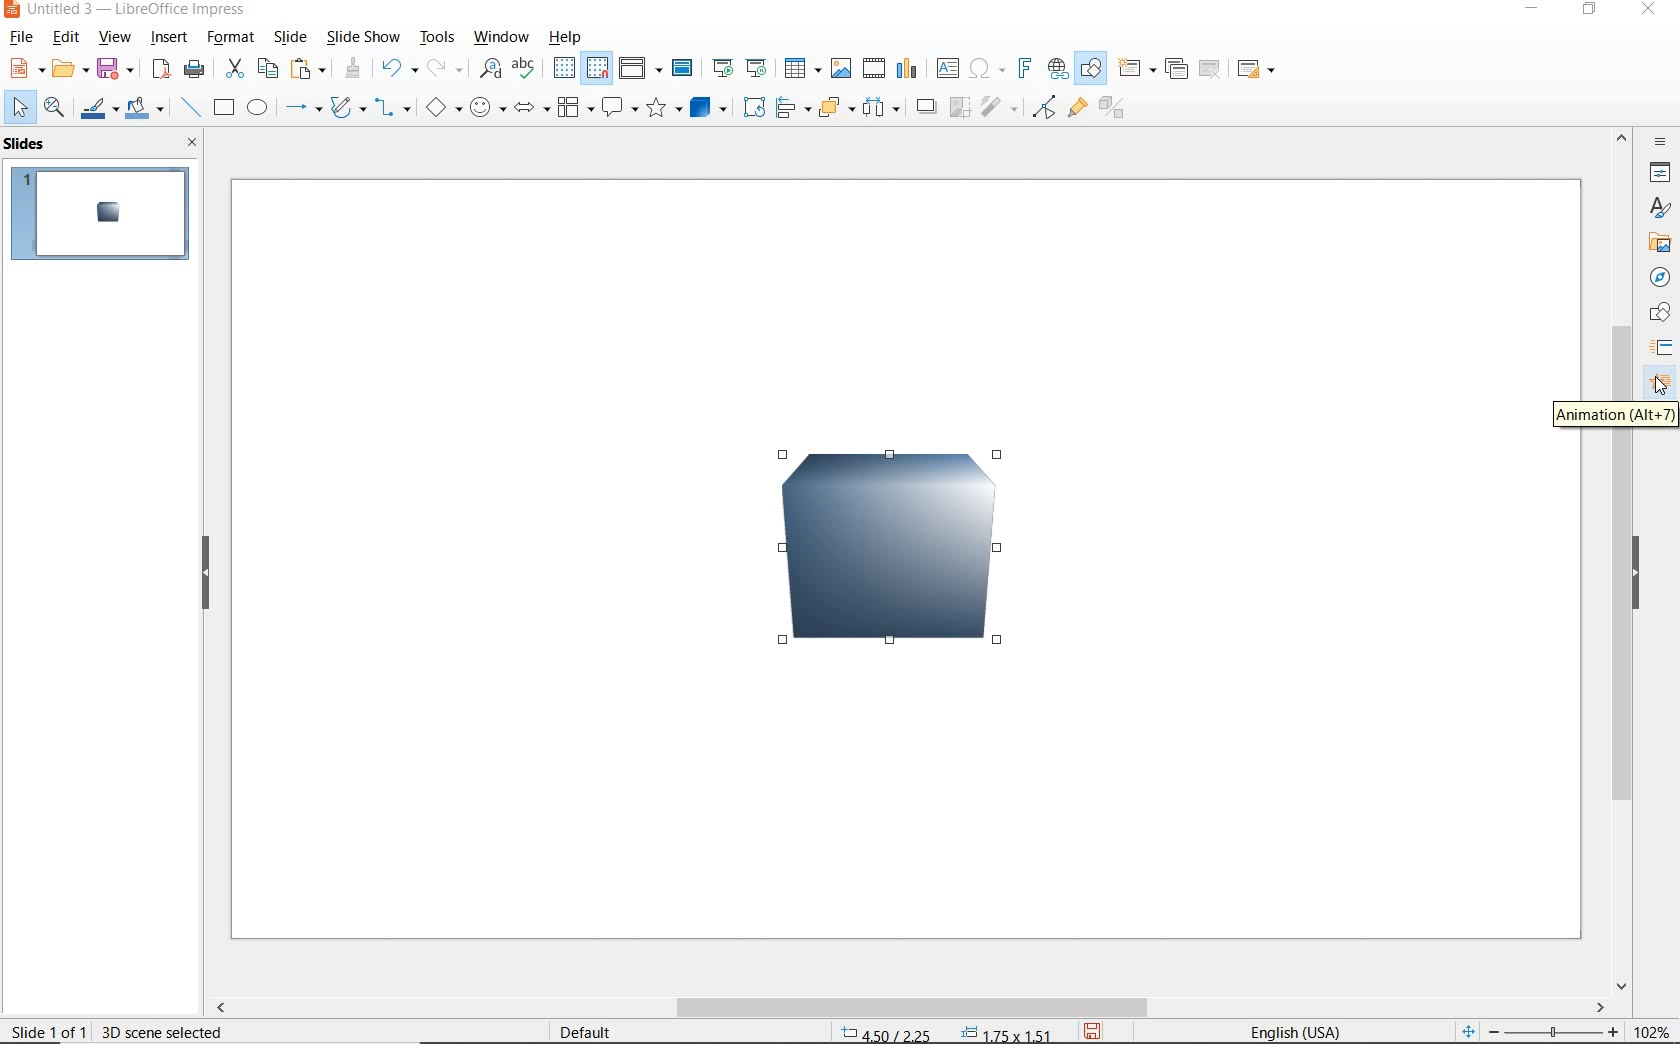 The image size is (1680, 1044). Describe the element at coordinates (105, 215) in the screenshot. I see `slide1` at that location.